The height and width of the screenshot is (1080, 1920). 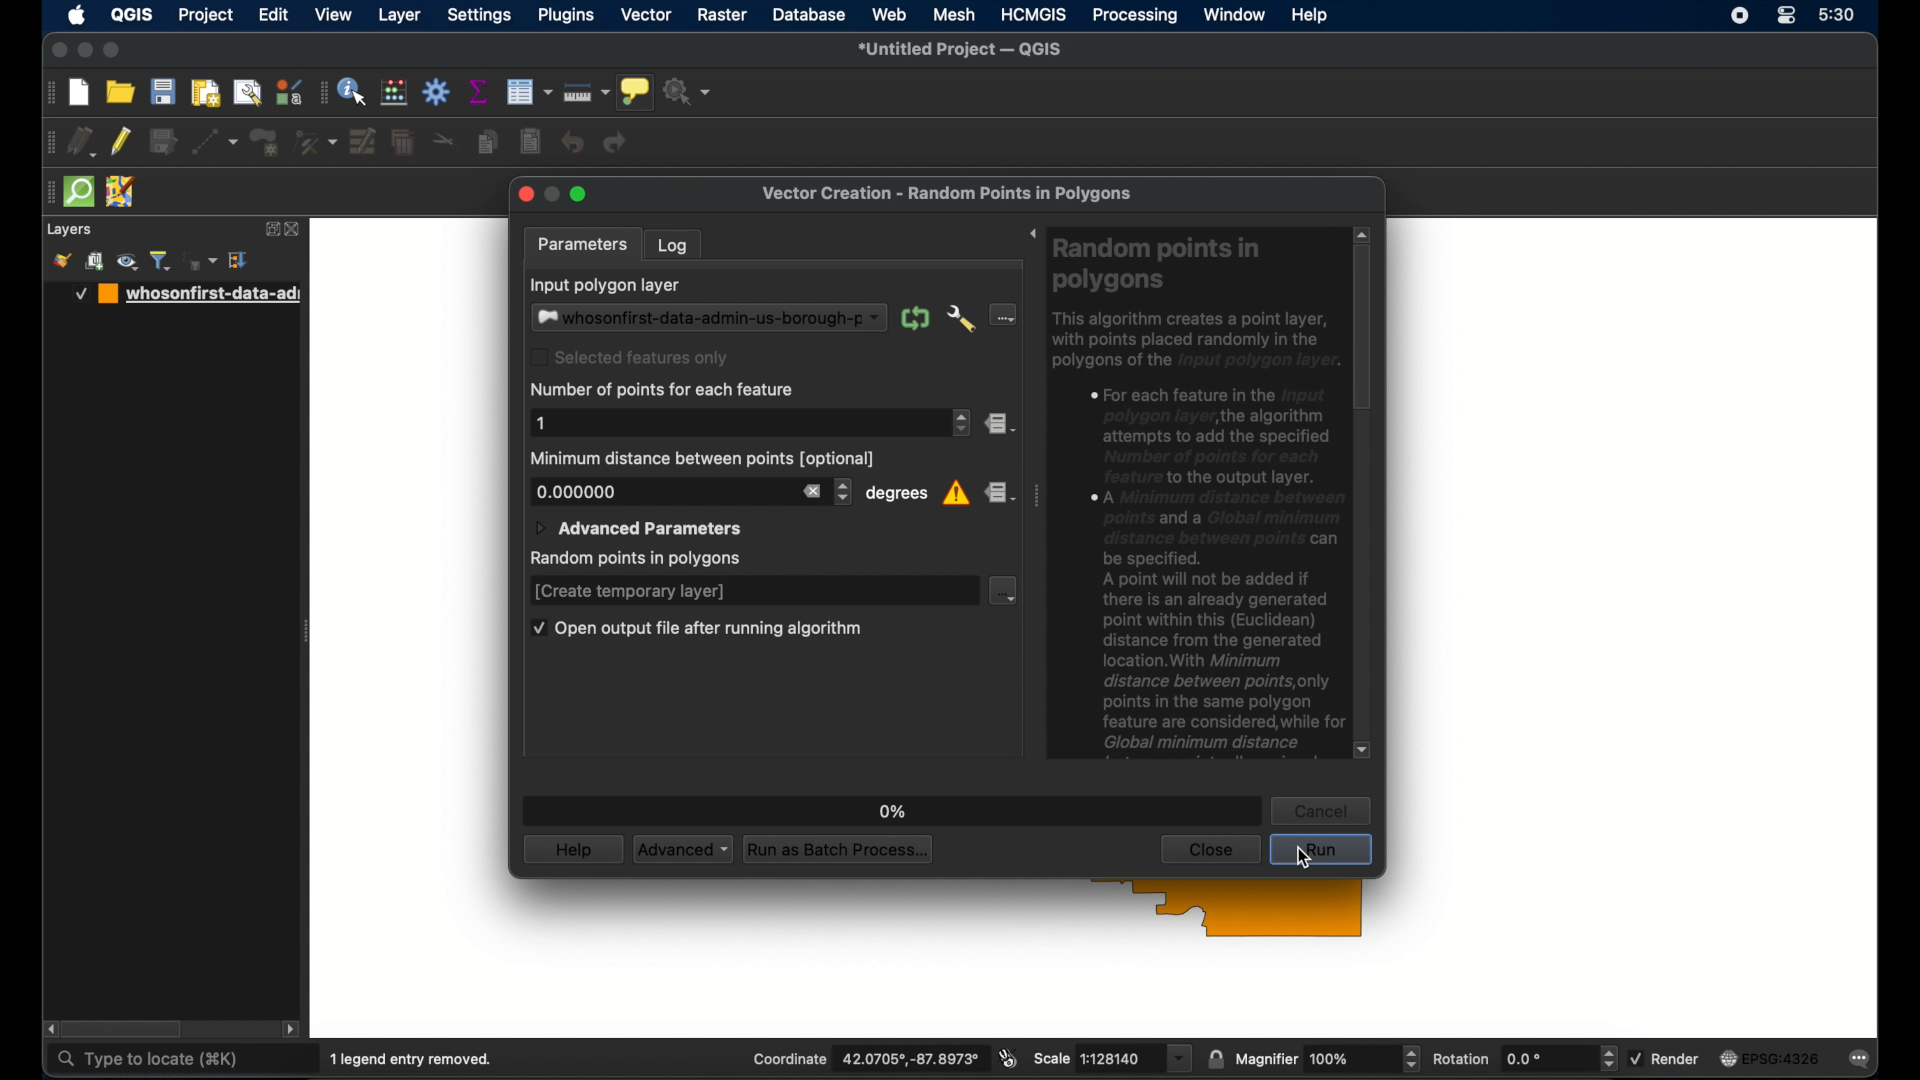 What do you see at coordinates (129, 262) in the screenshot?
I see `manage map theme` at bounding box center [129, 262].